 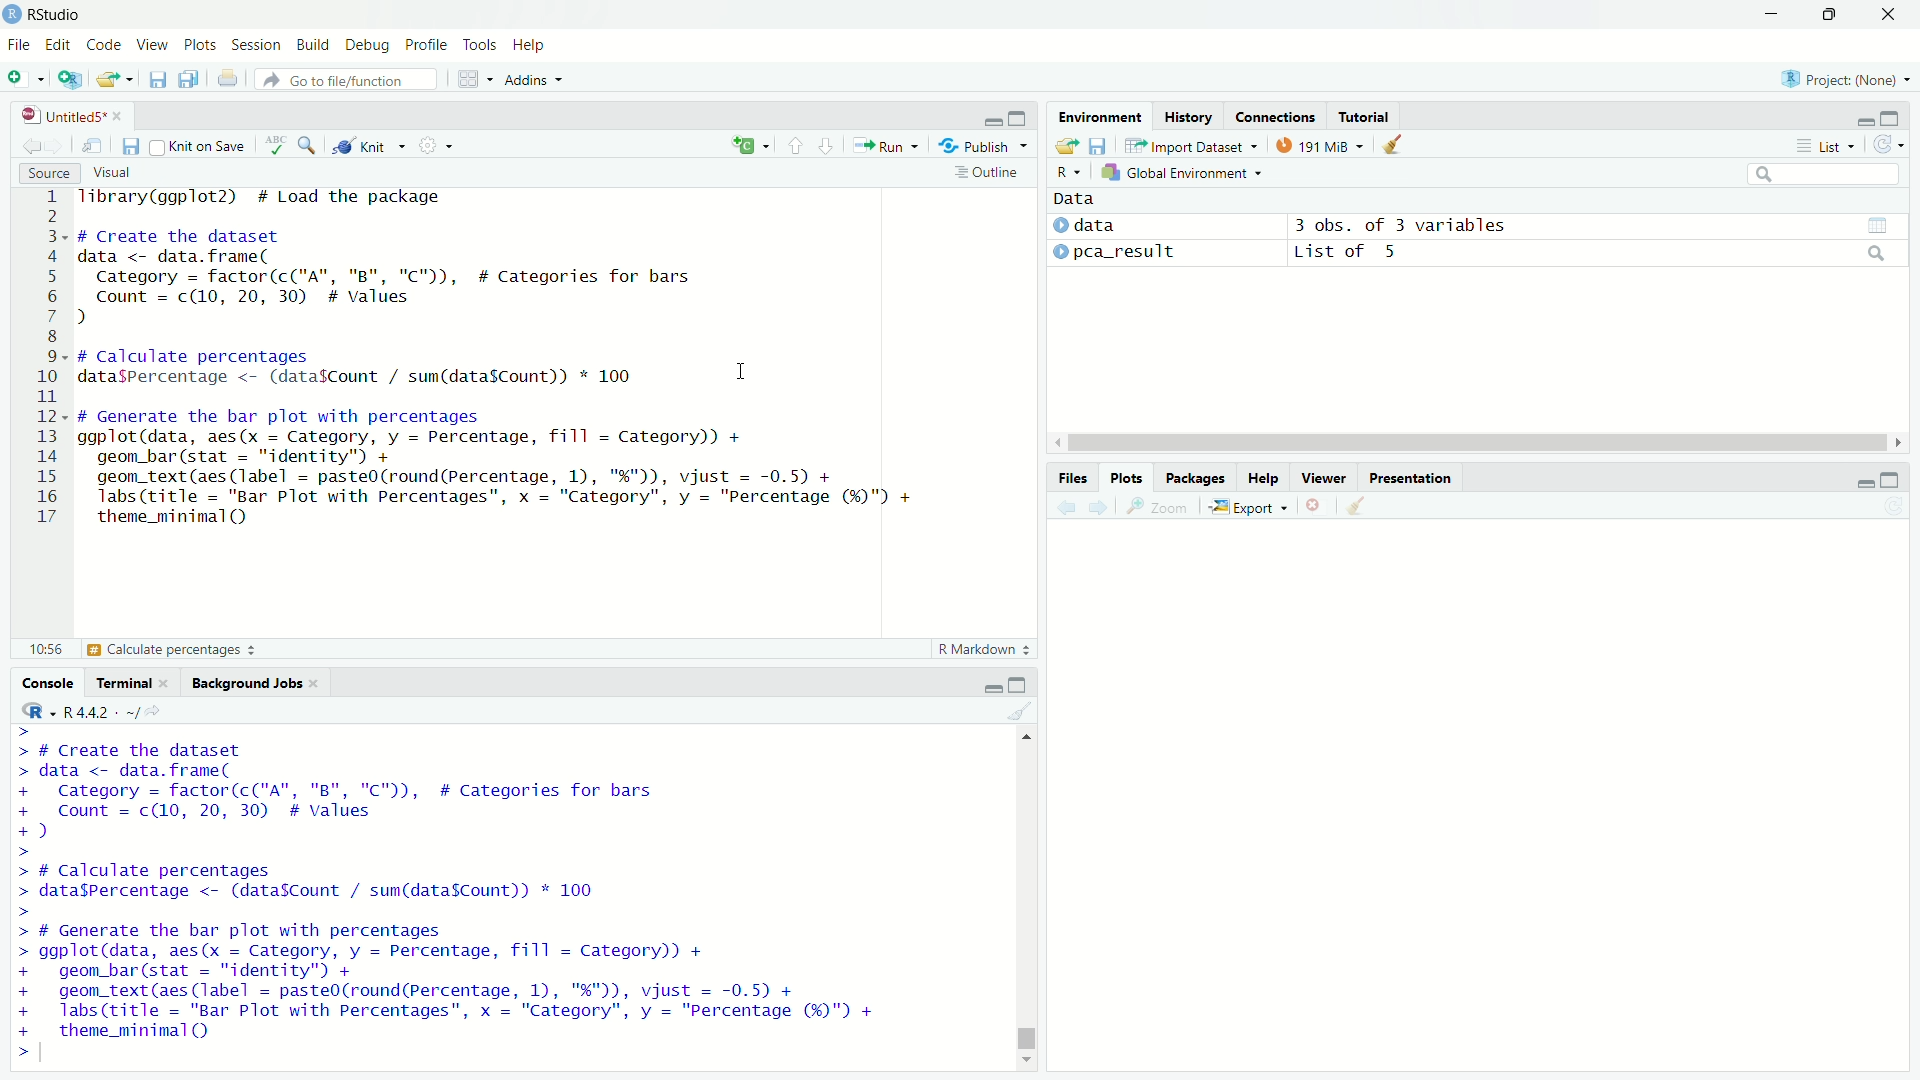 What do you see at coordinates (1395, 145) in the screenshot?
I see `clear all objects` at bounding box center [1395, 145].